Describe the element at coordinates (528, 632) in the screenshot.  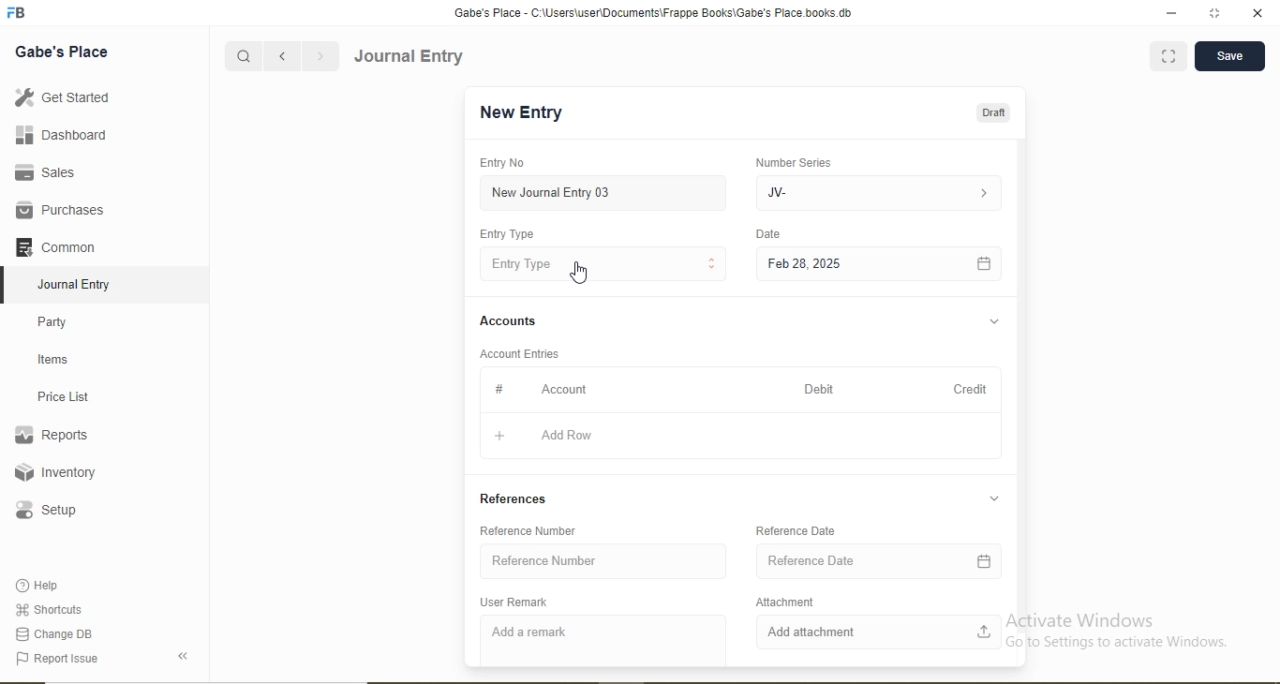
I see `Add a remark` at that location.